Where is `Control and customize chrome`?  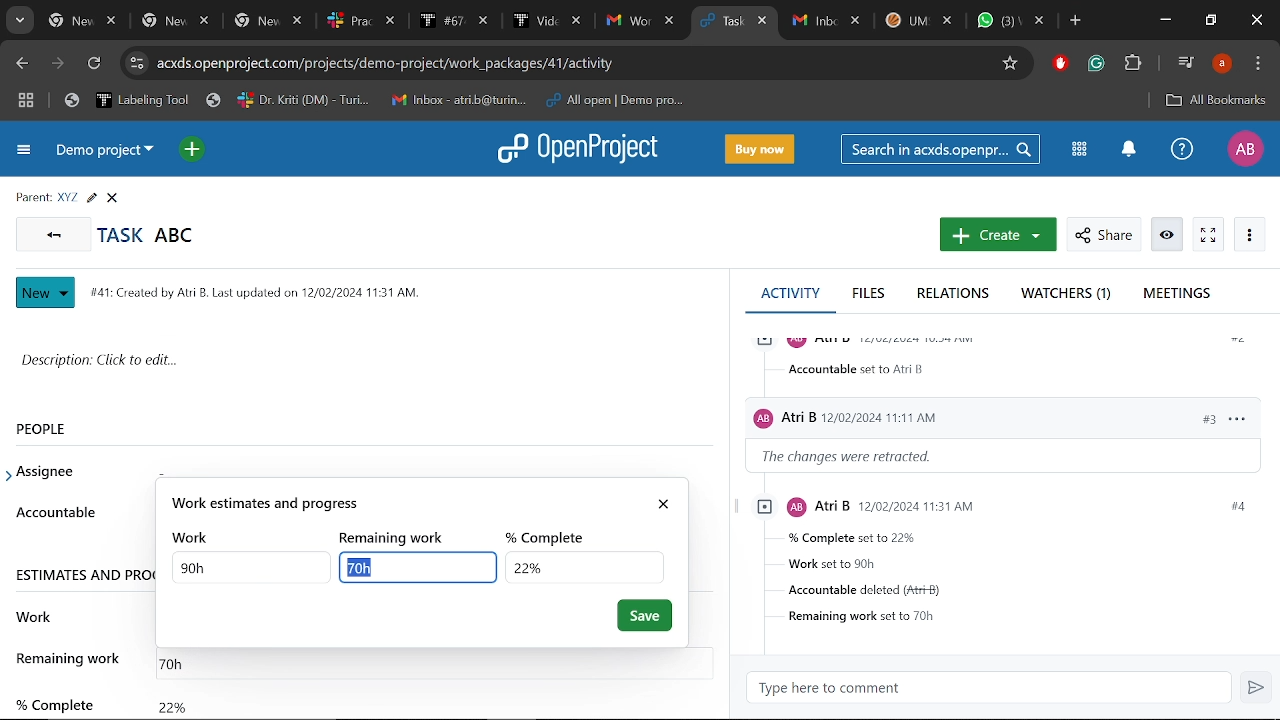
Control and customize chrome is located at coordinates (1258, 64).